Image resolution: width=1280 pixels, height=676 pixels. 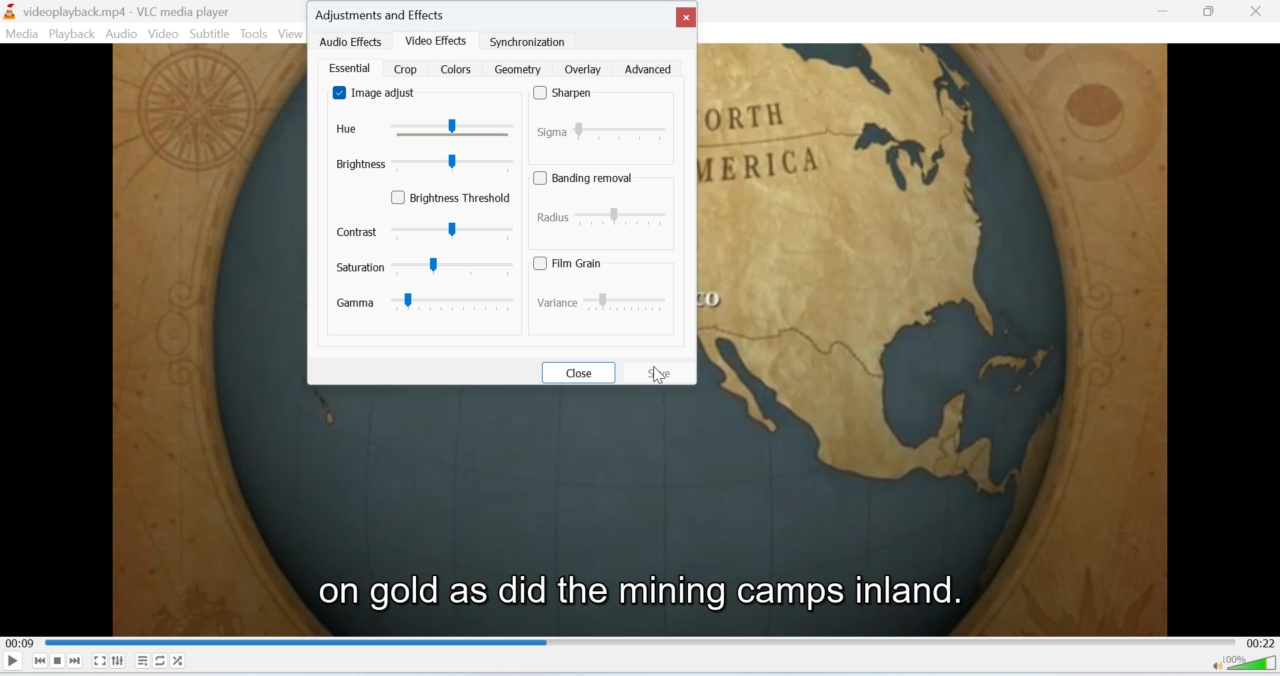 I want to click on close, so click(x=686, y=17).